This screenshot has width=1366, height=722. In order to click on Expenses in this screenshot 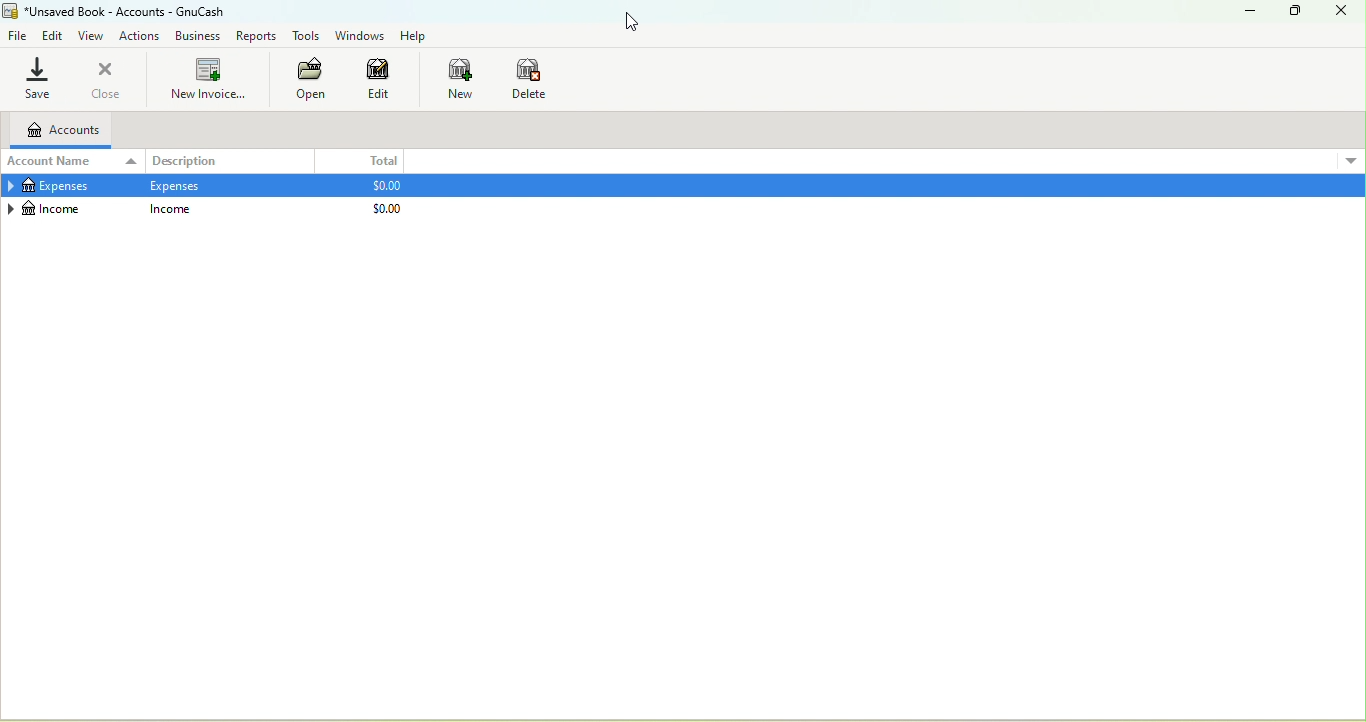, I will do `click(176, 186)`.